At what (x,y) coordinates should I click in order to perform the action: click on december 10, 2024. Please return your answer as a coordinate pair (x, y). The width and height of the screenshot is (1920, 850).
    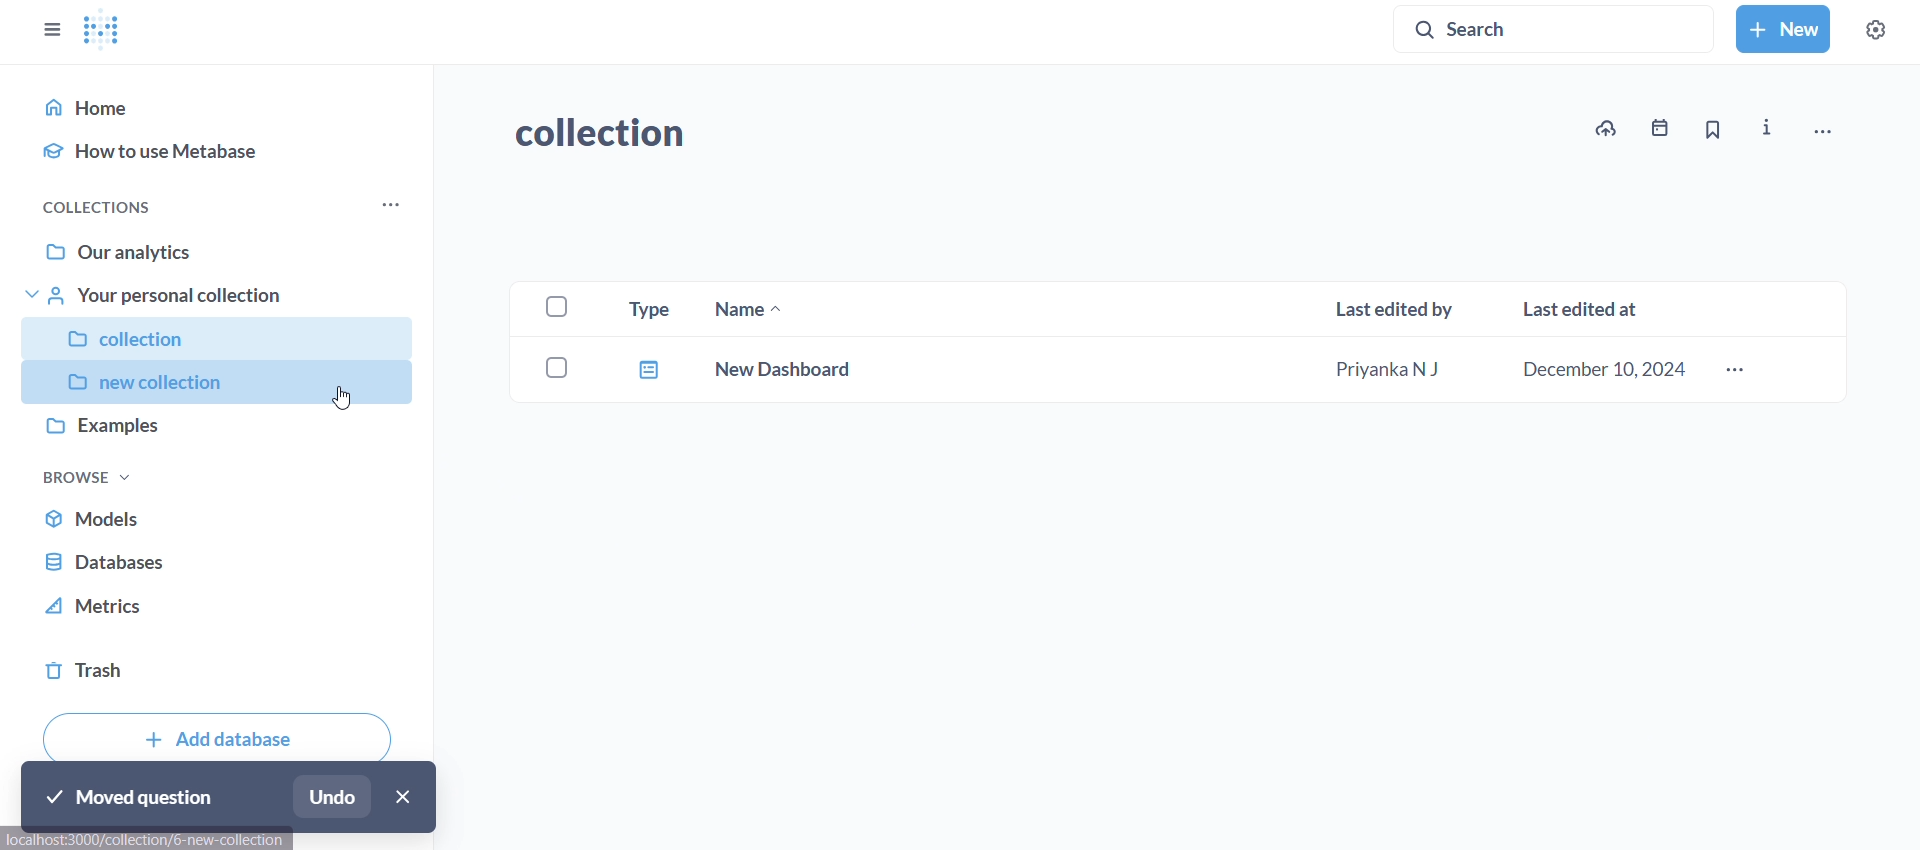
    Looking at the image, I should click on (1610, 372).